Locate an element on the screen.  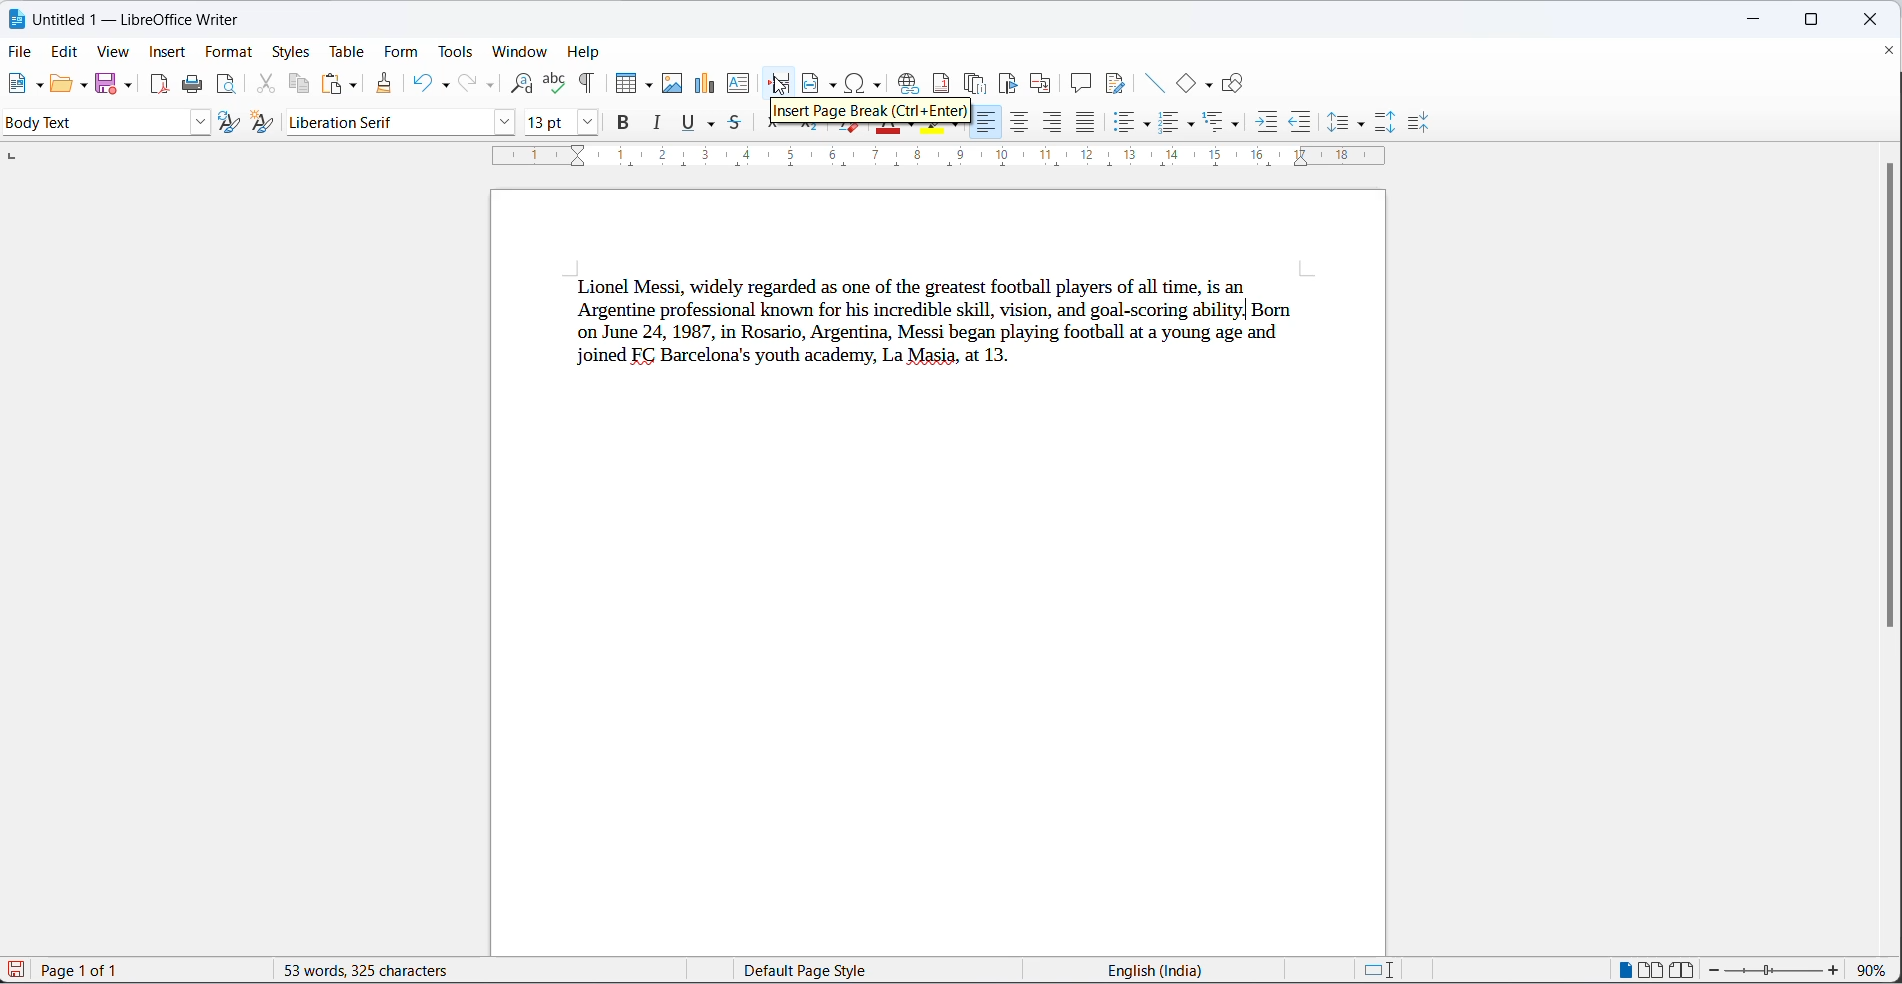
page break is located at coordinates (779, 84).